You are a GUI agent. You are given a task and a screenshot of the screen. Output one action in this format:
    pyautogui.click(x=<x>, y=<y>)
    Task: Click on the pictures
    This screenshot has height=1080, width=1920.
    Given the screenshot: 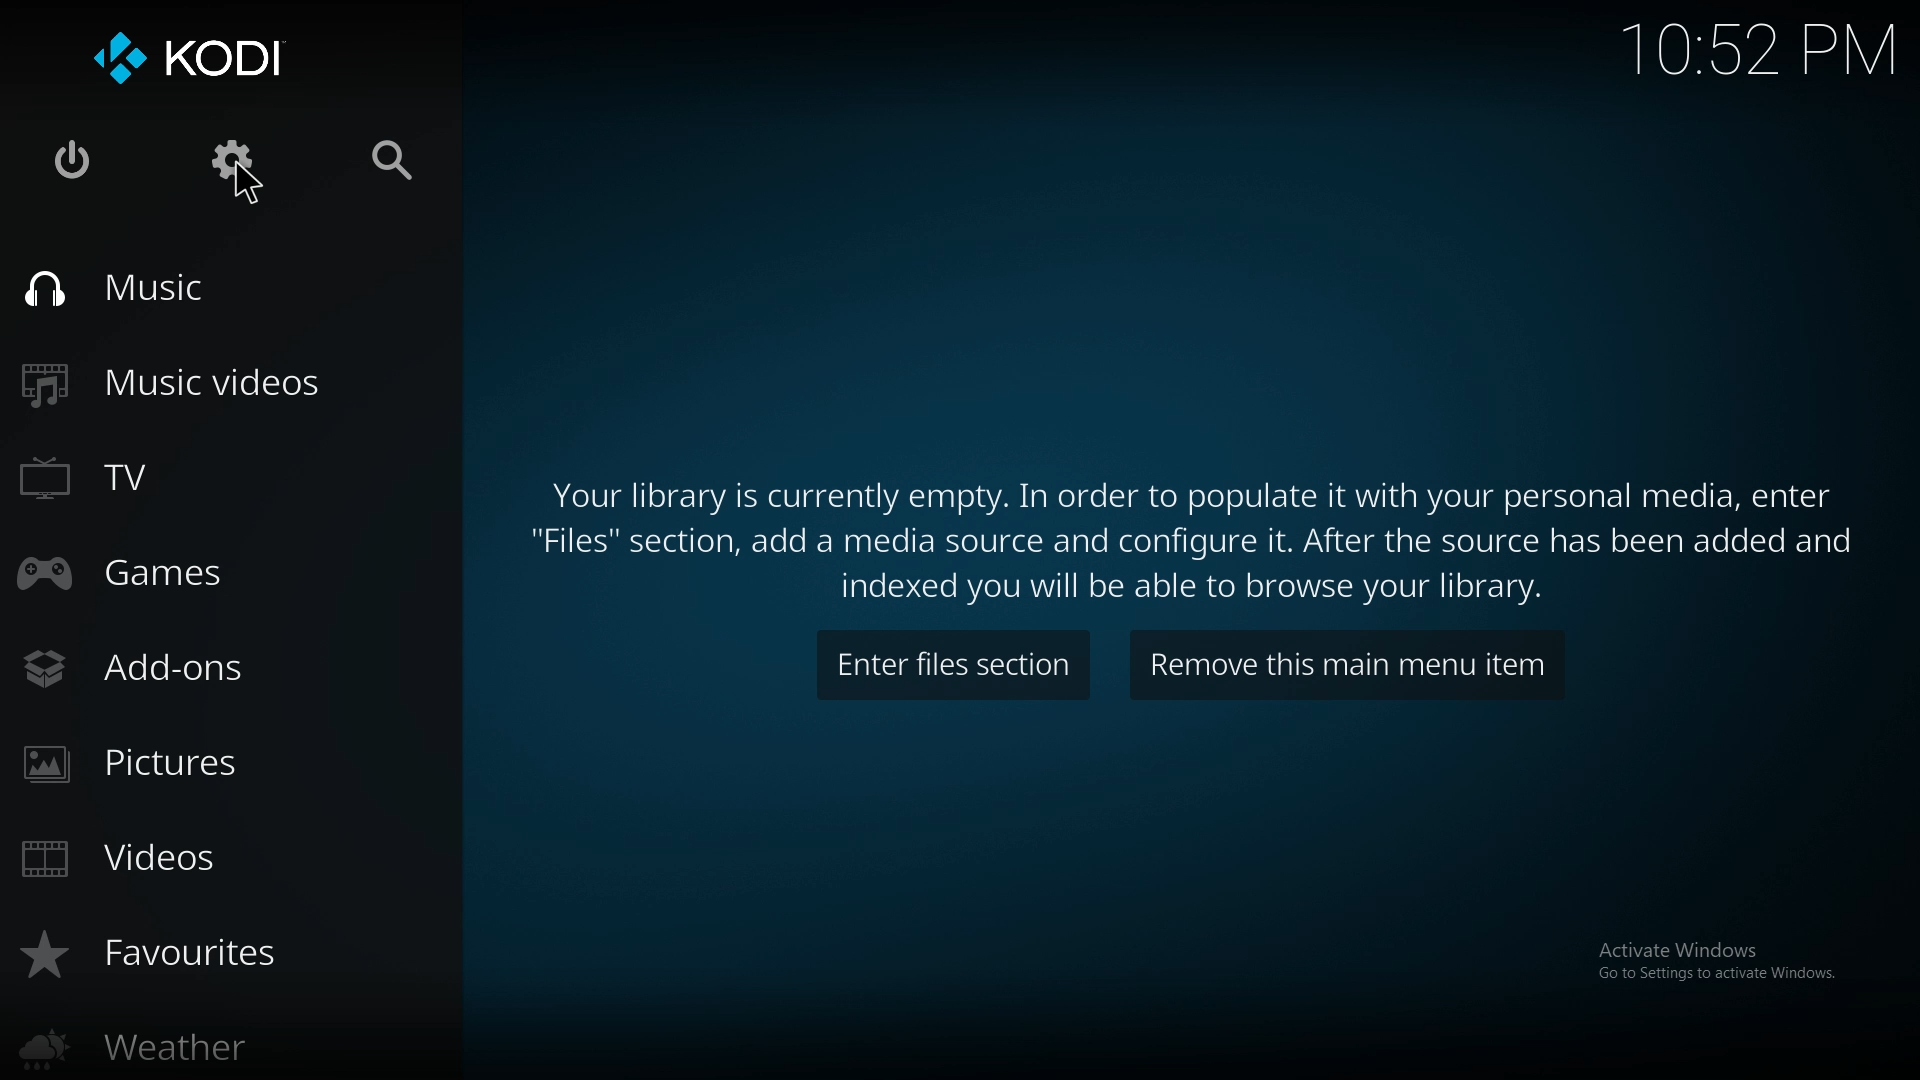 What is the action you would take?
    pyautogui.click(x=176, y=768)
    